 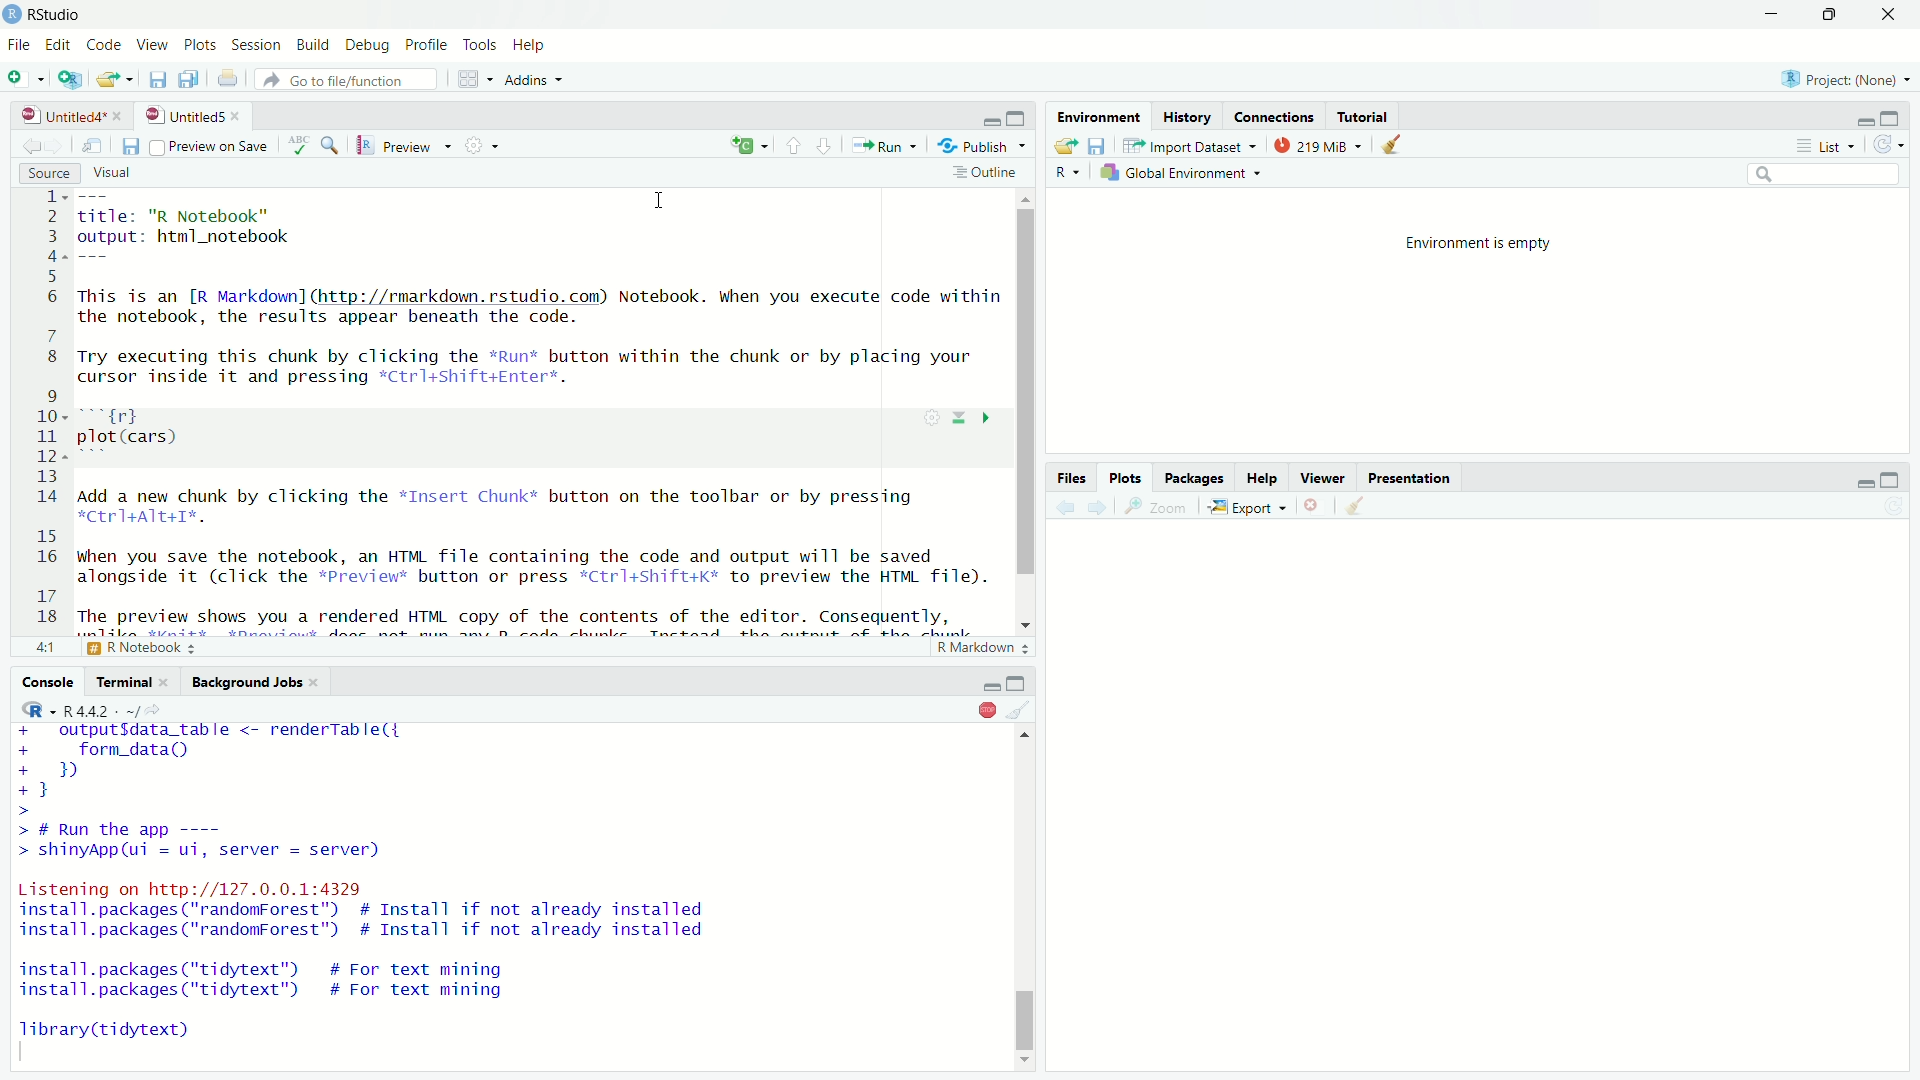 What do you see at coordinates (311, 45) in the screenshot?
I see `Build` at bounding box center [311, 45].